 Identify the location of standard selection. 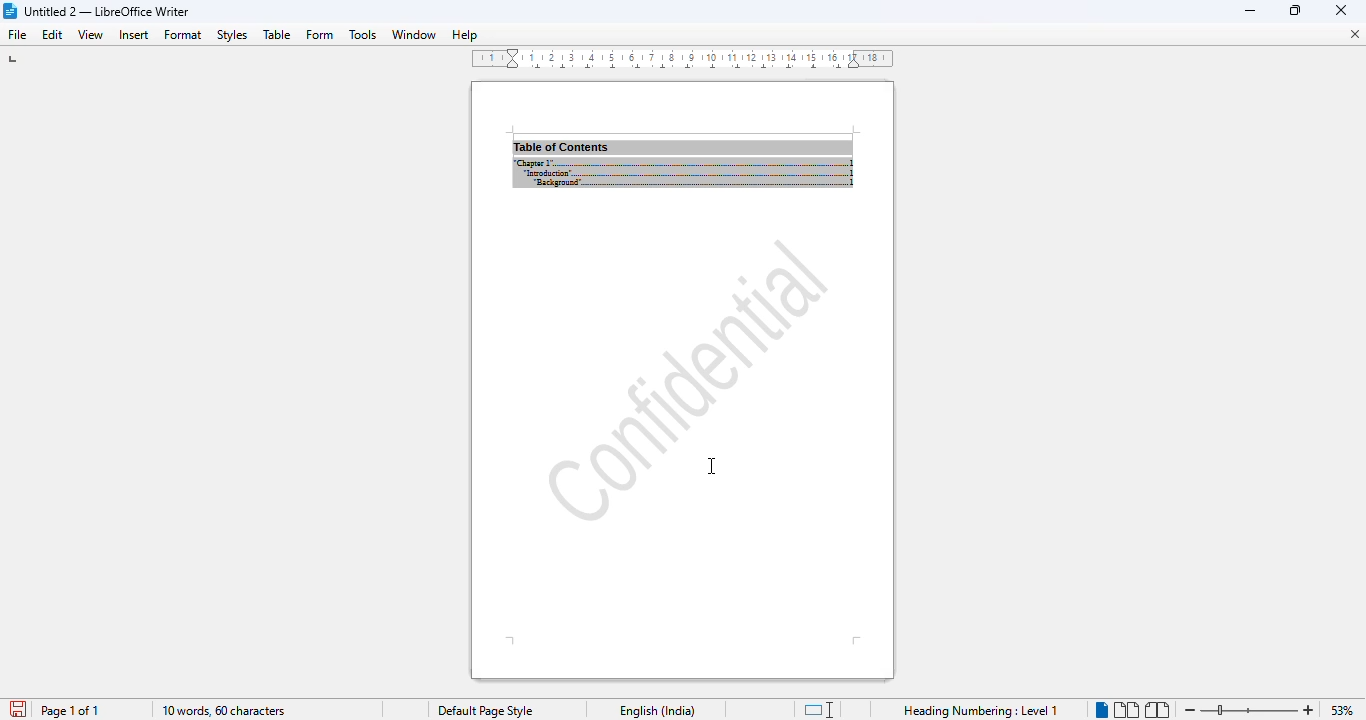
(816, 709).